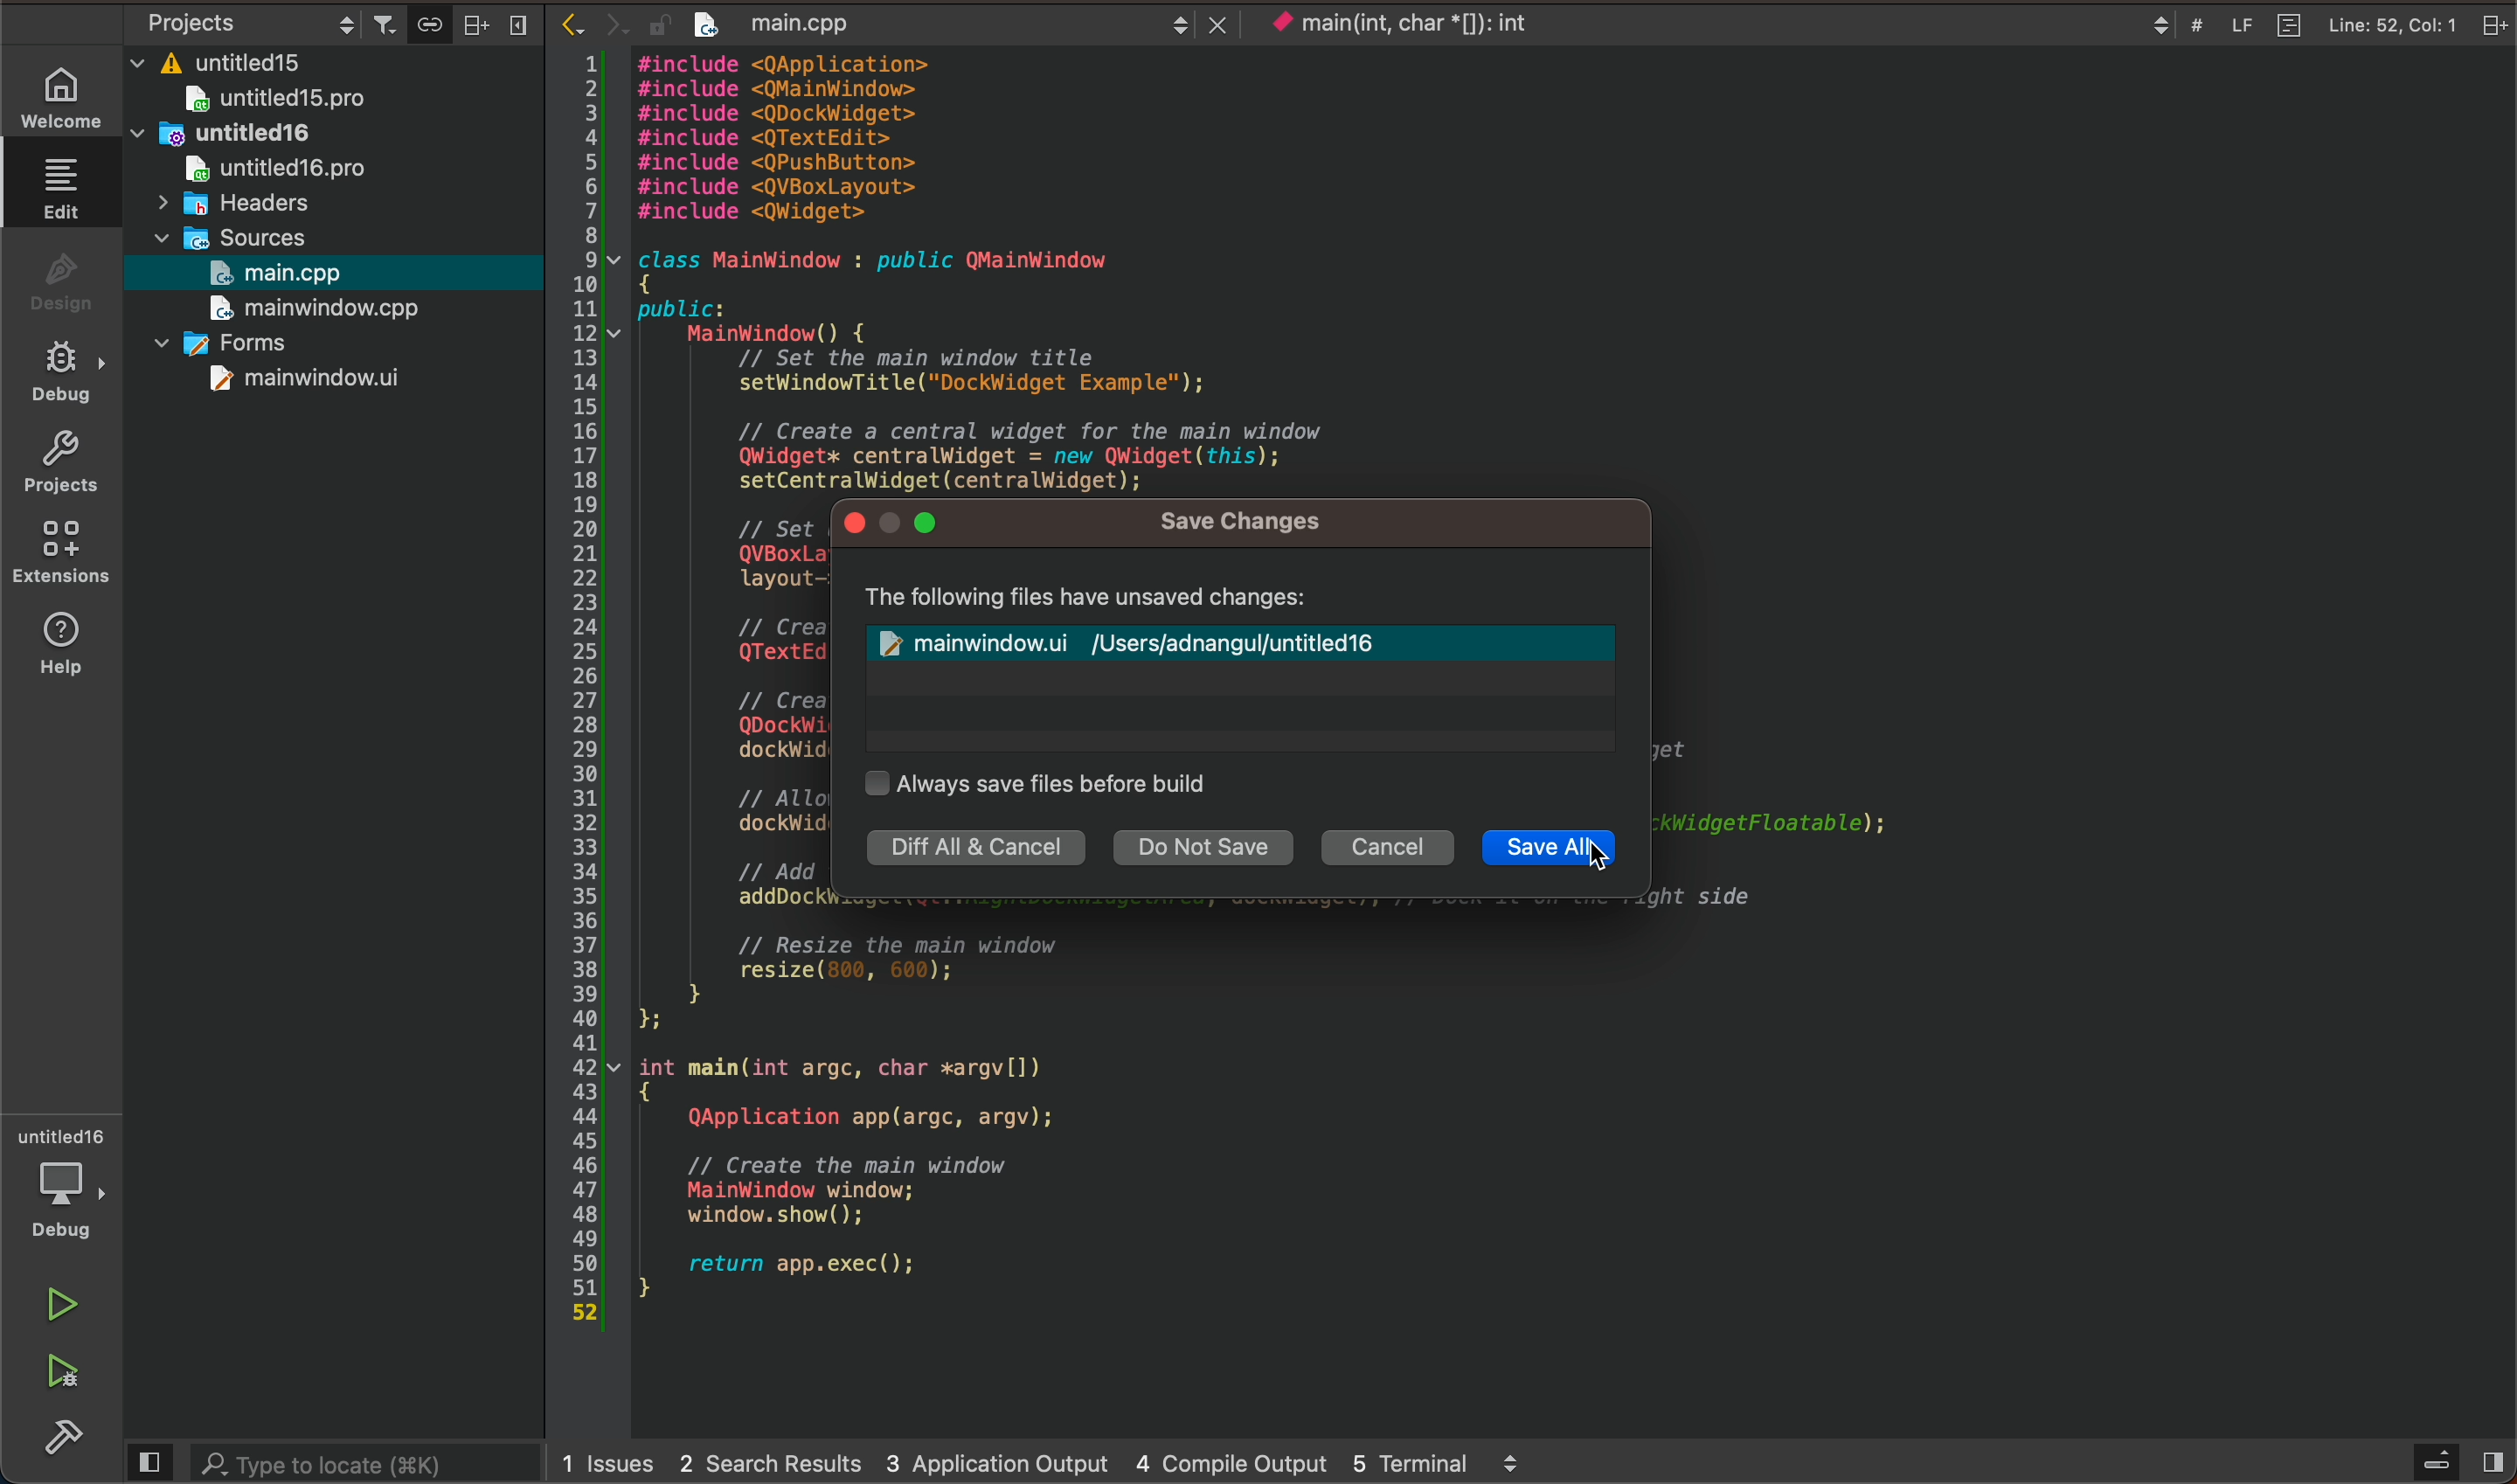  I want to click on debug, so click(65, 369).